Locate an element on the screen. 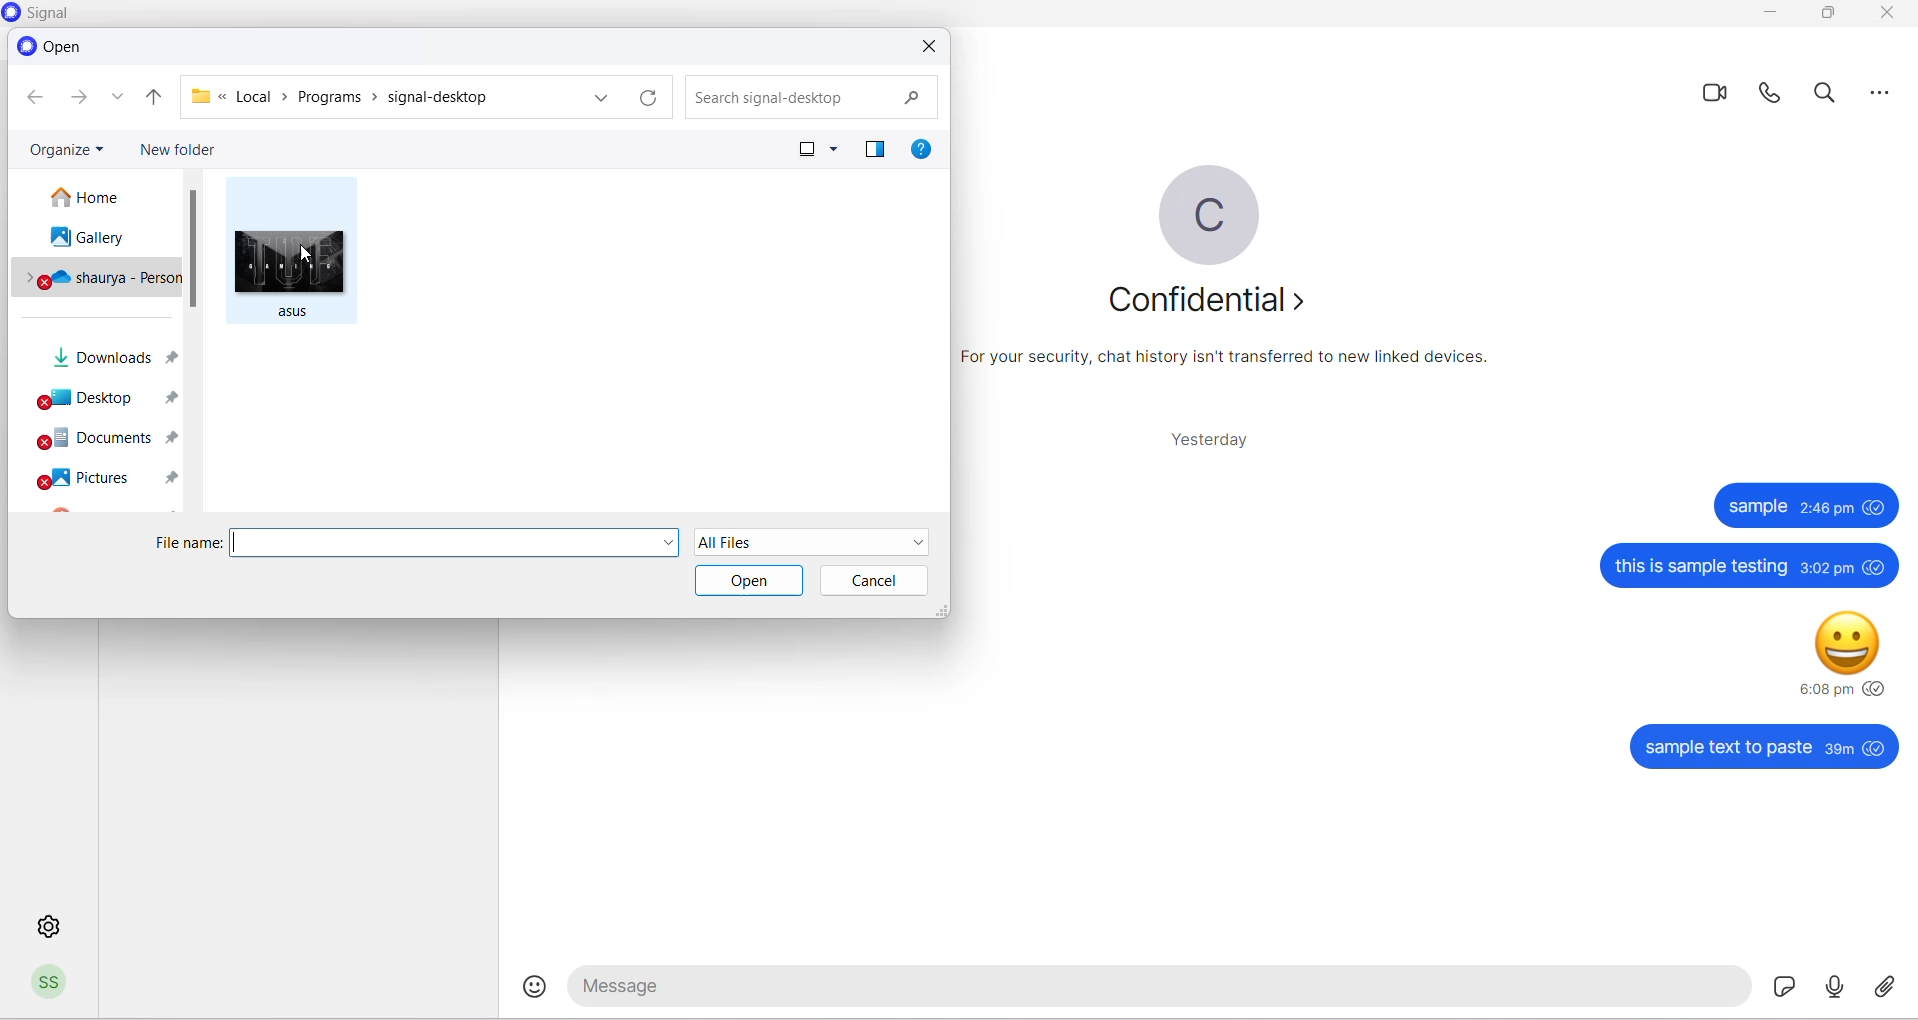 Image resolution: width=1918 pixels, height=1020 pixels. pictures is located at coordinates (106, 479).